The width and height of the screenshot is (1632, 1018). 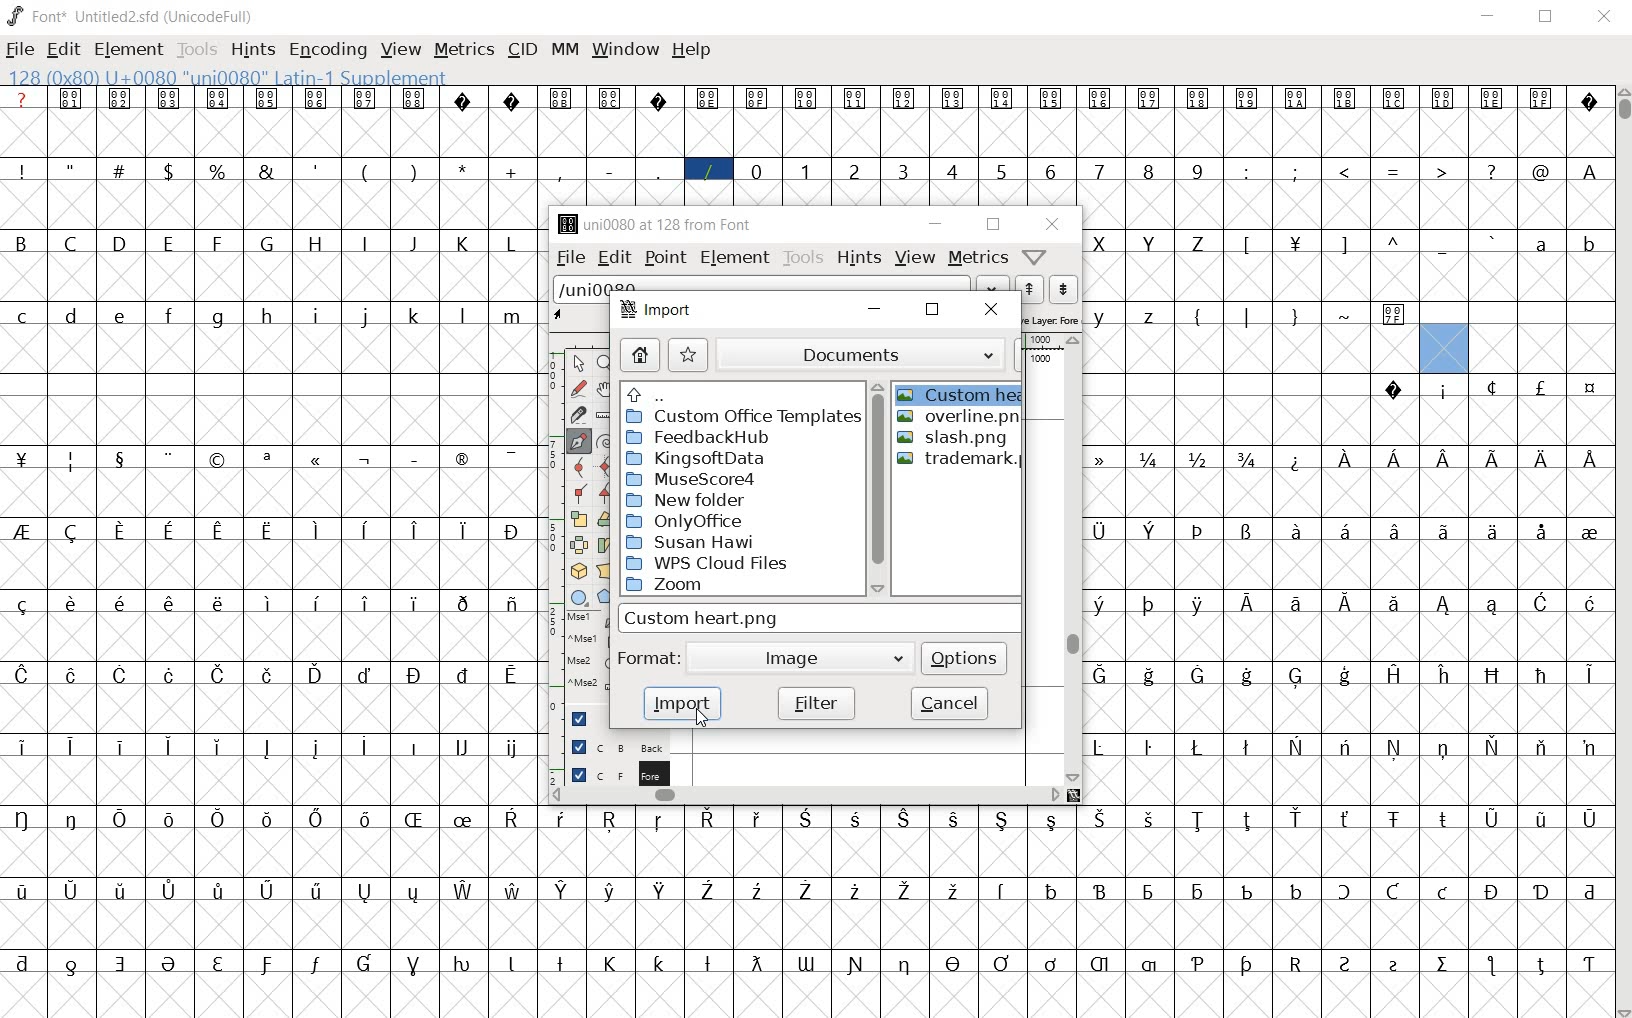 What do you see at coordinates (1148, 171) in the screenshot?
I see `glyph` at bounding box center [1148, 171].